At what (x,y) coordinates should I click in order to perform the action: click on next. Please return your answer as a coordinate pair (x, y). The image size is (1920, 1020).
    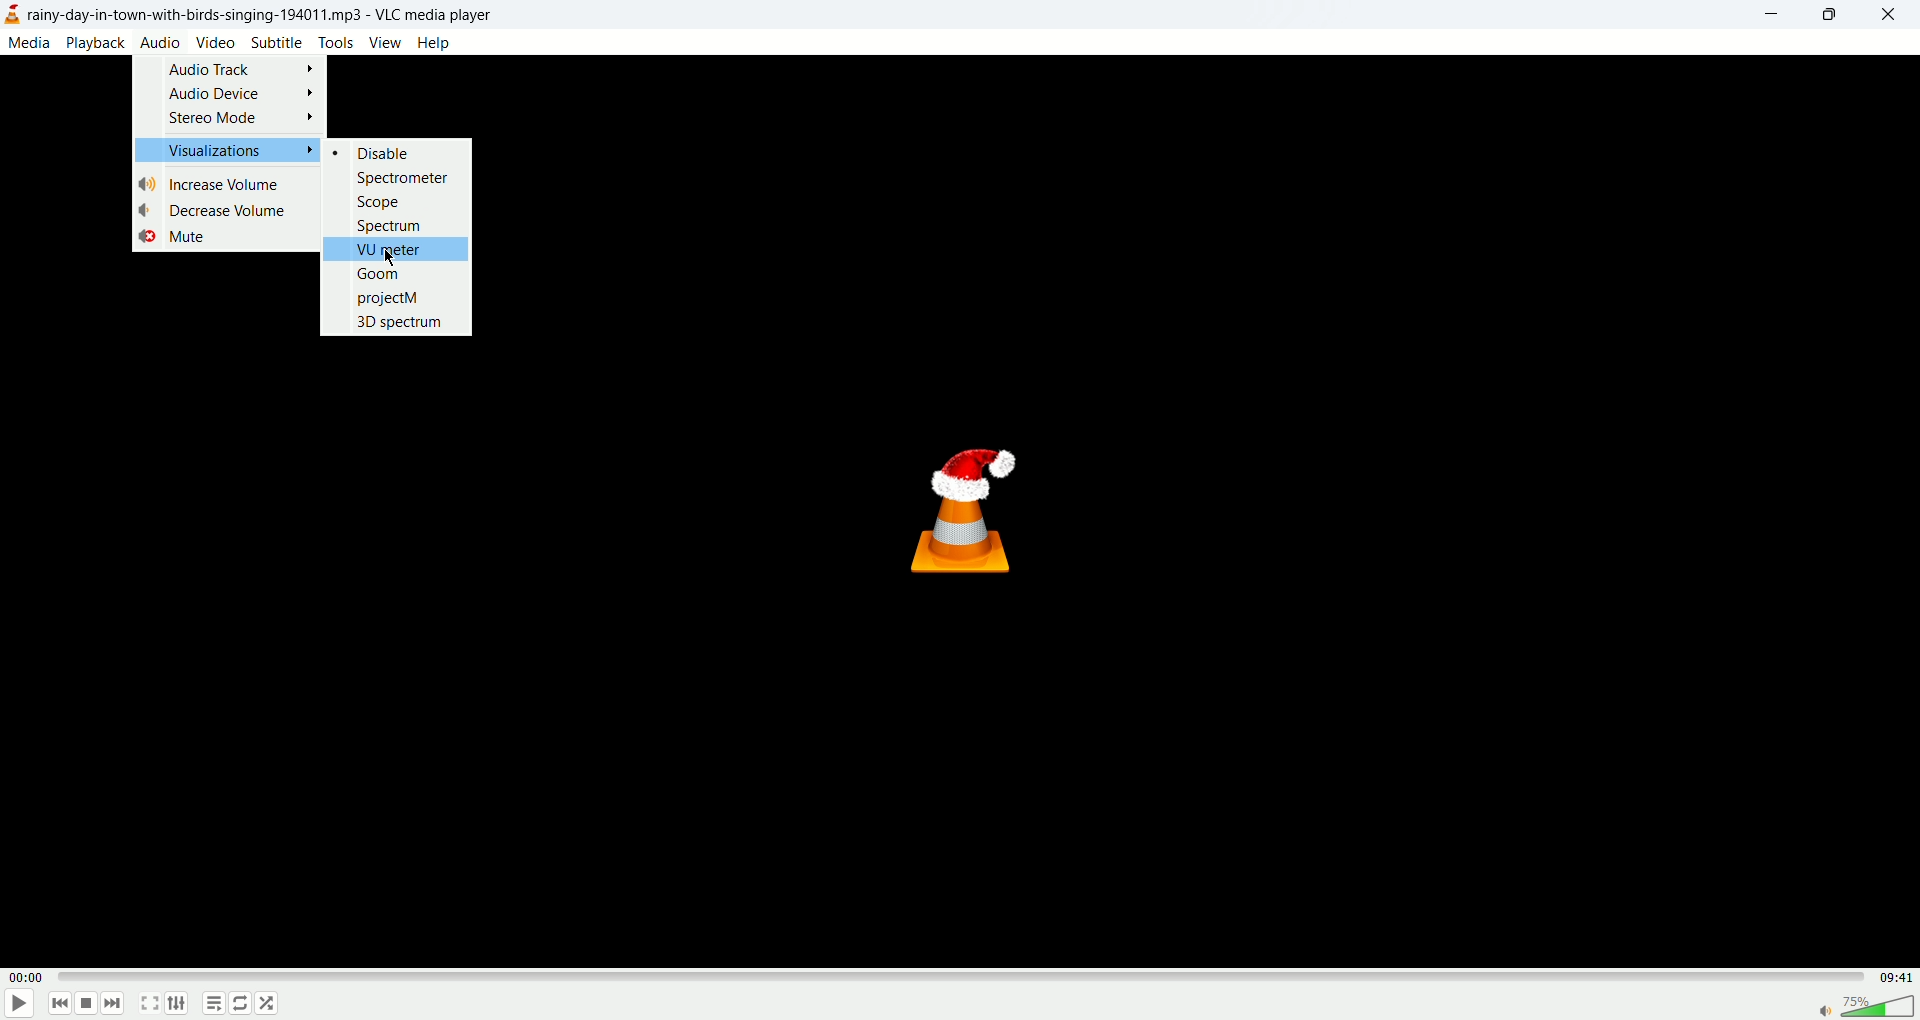
    Looking at the image, I should click on (117, 1006).